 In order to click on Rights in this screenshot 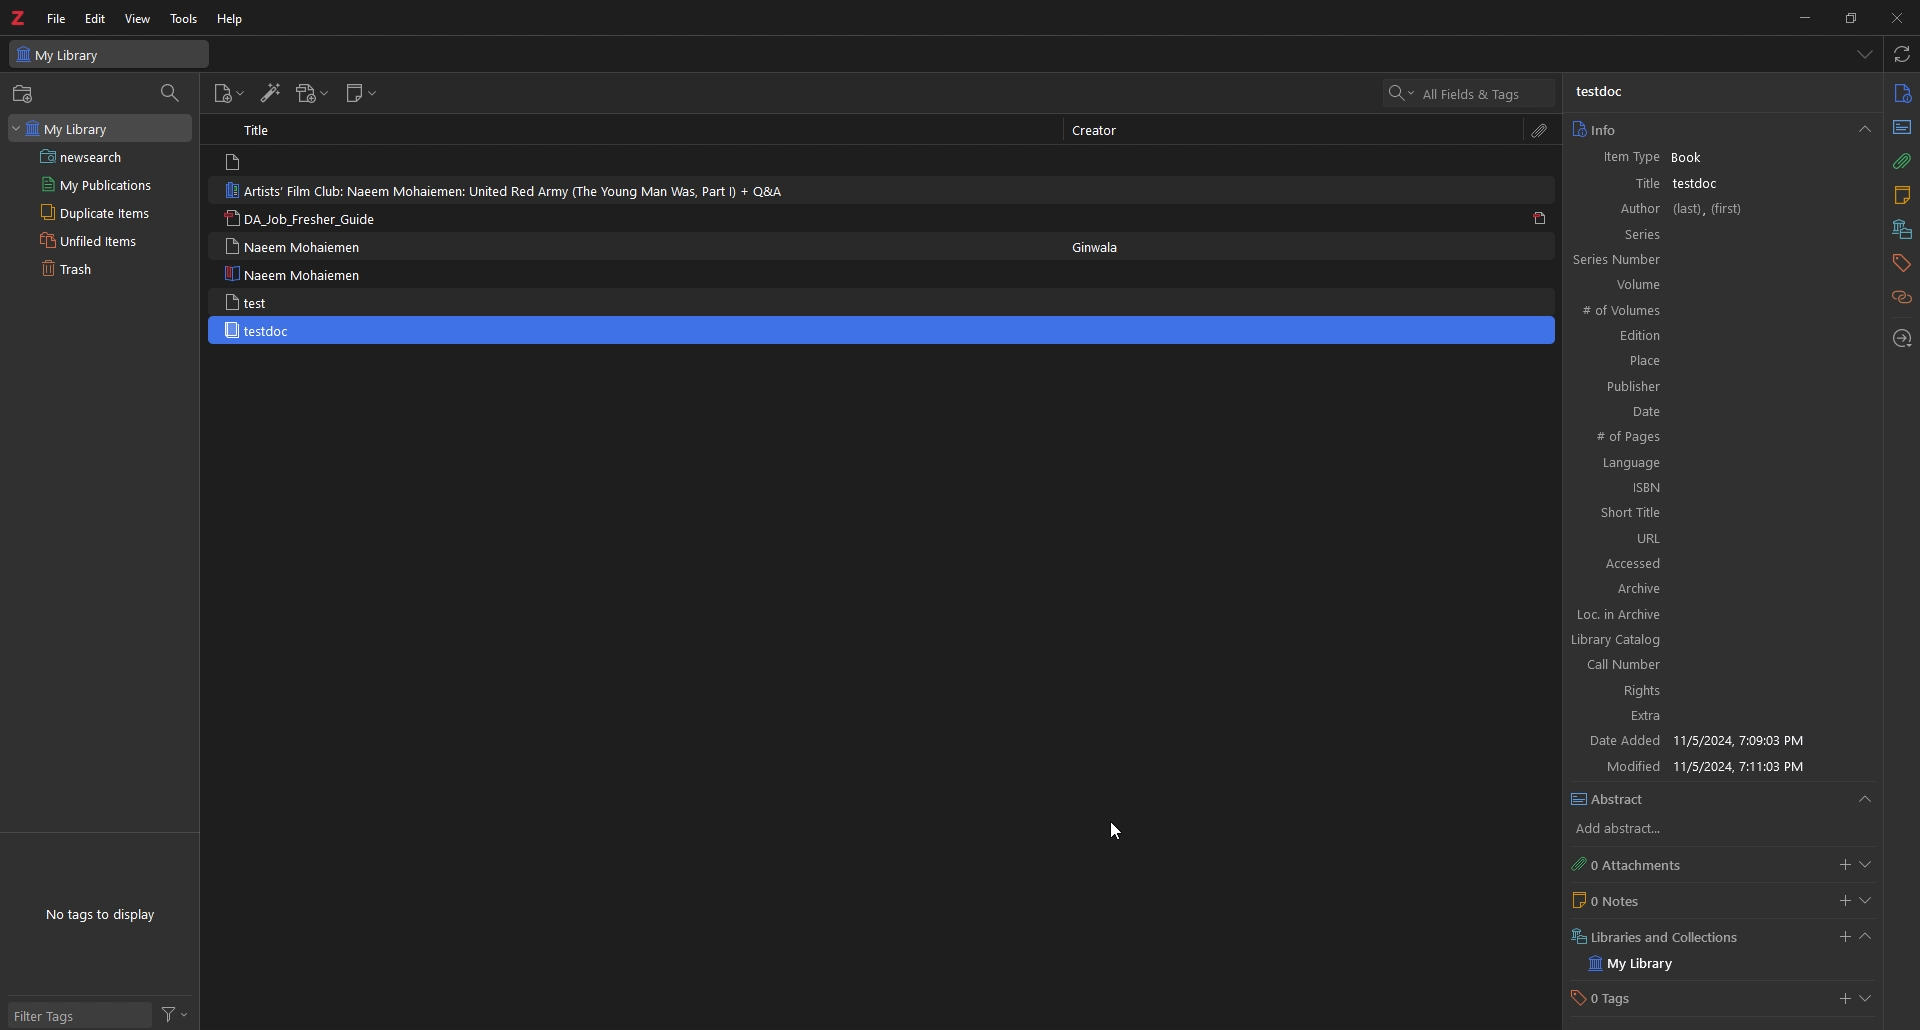, I will do `click(1706, 693)`.